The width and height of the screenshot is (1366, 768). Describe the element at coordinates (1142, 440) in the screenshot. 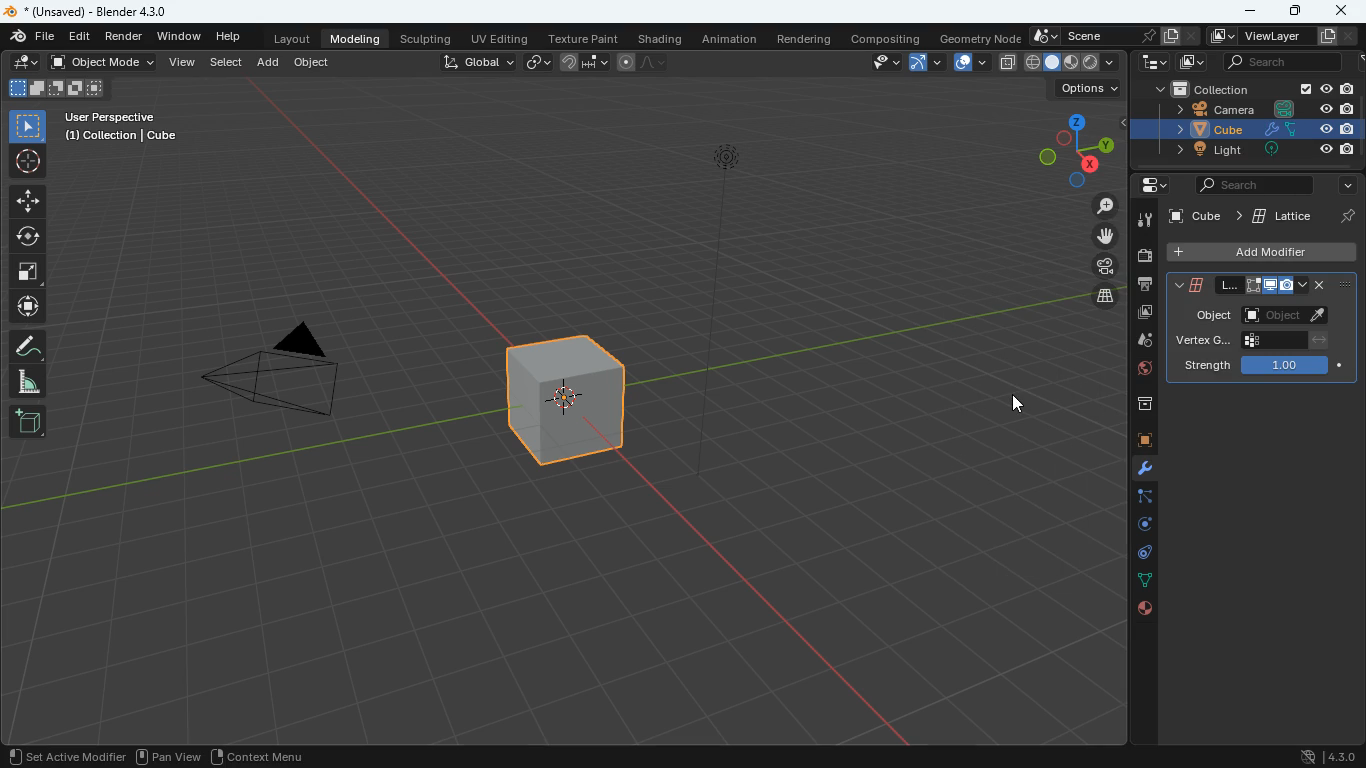

I see `cube` at that location.